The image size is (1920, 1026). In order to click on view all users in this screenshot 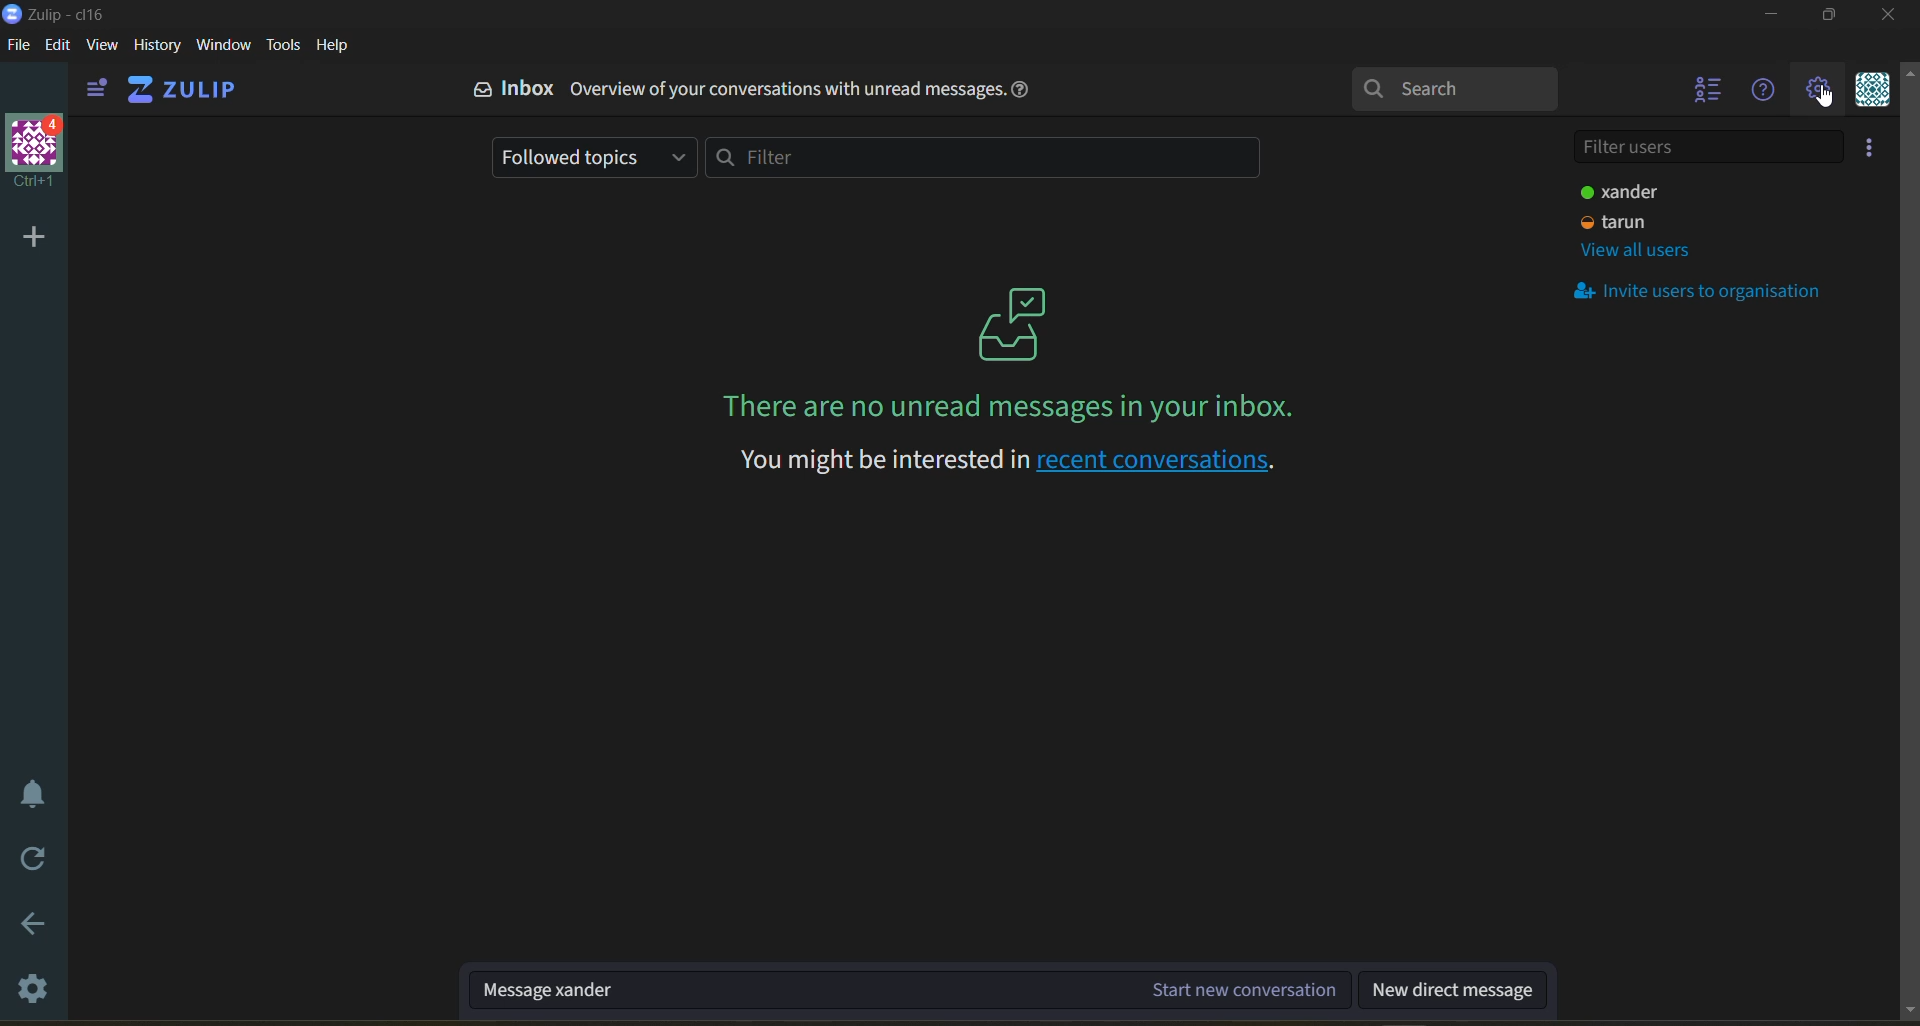, I will do `click(1636, 252)`.